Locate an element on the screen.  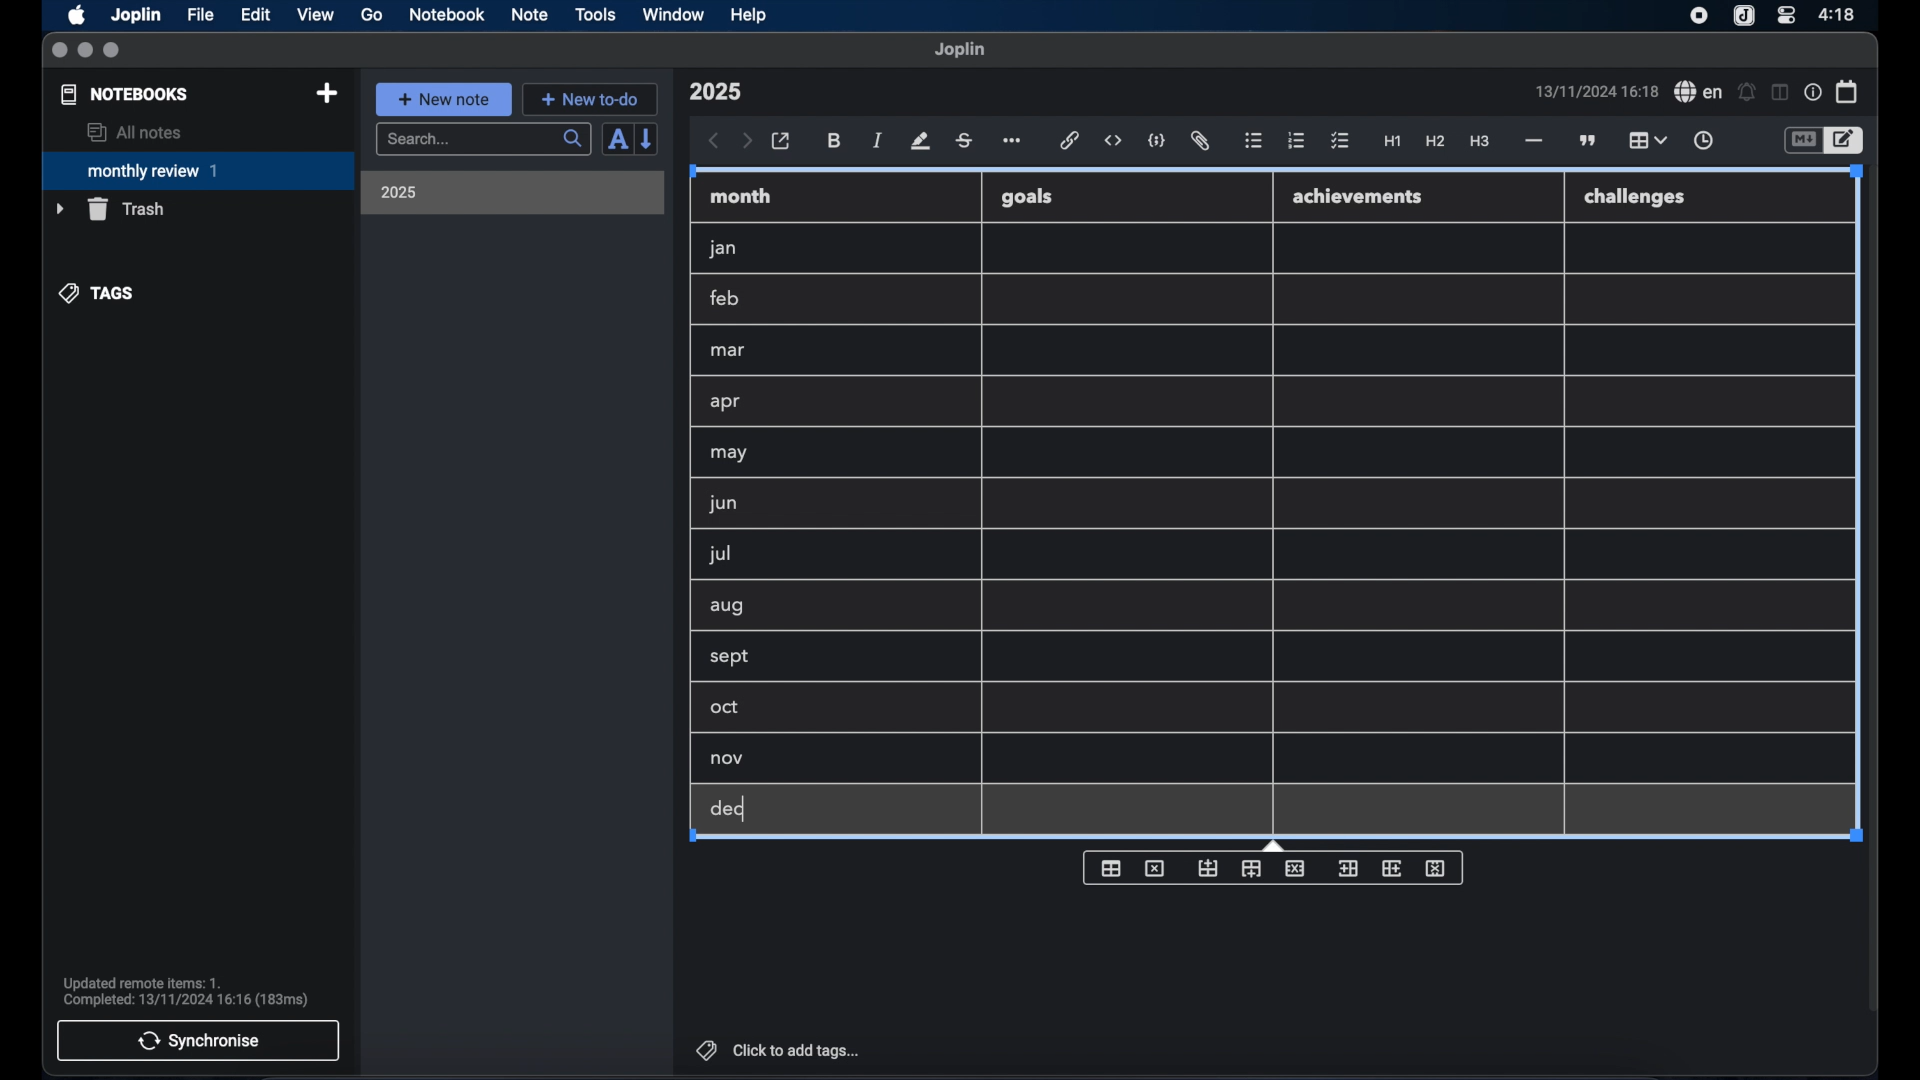
calendar is located at coordinates (1848, 91).